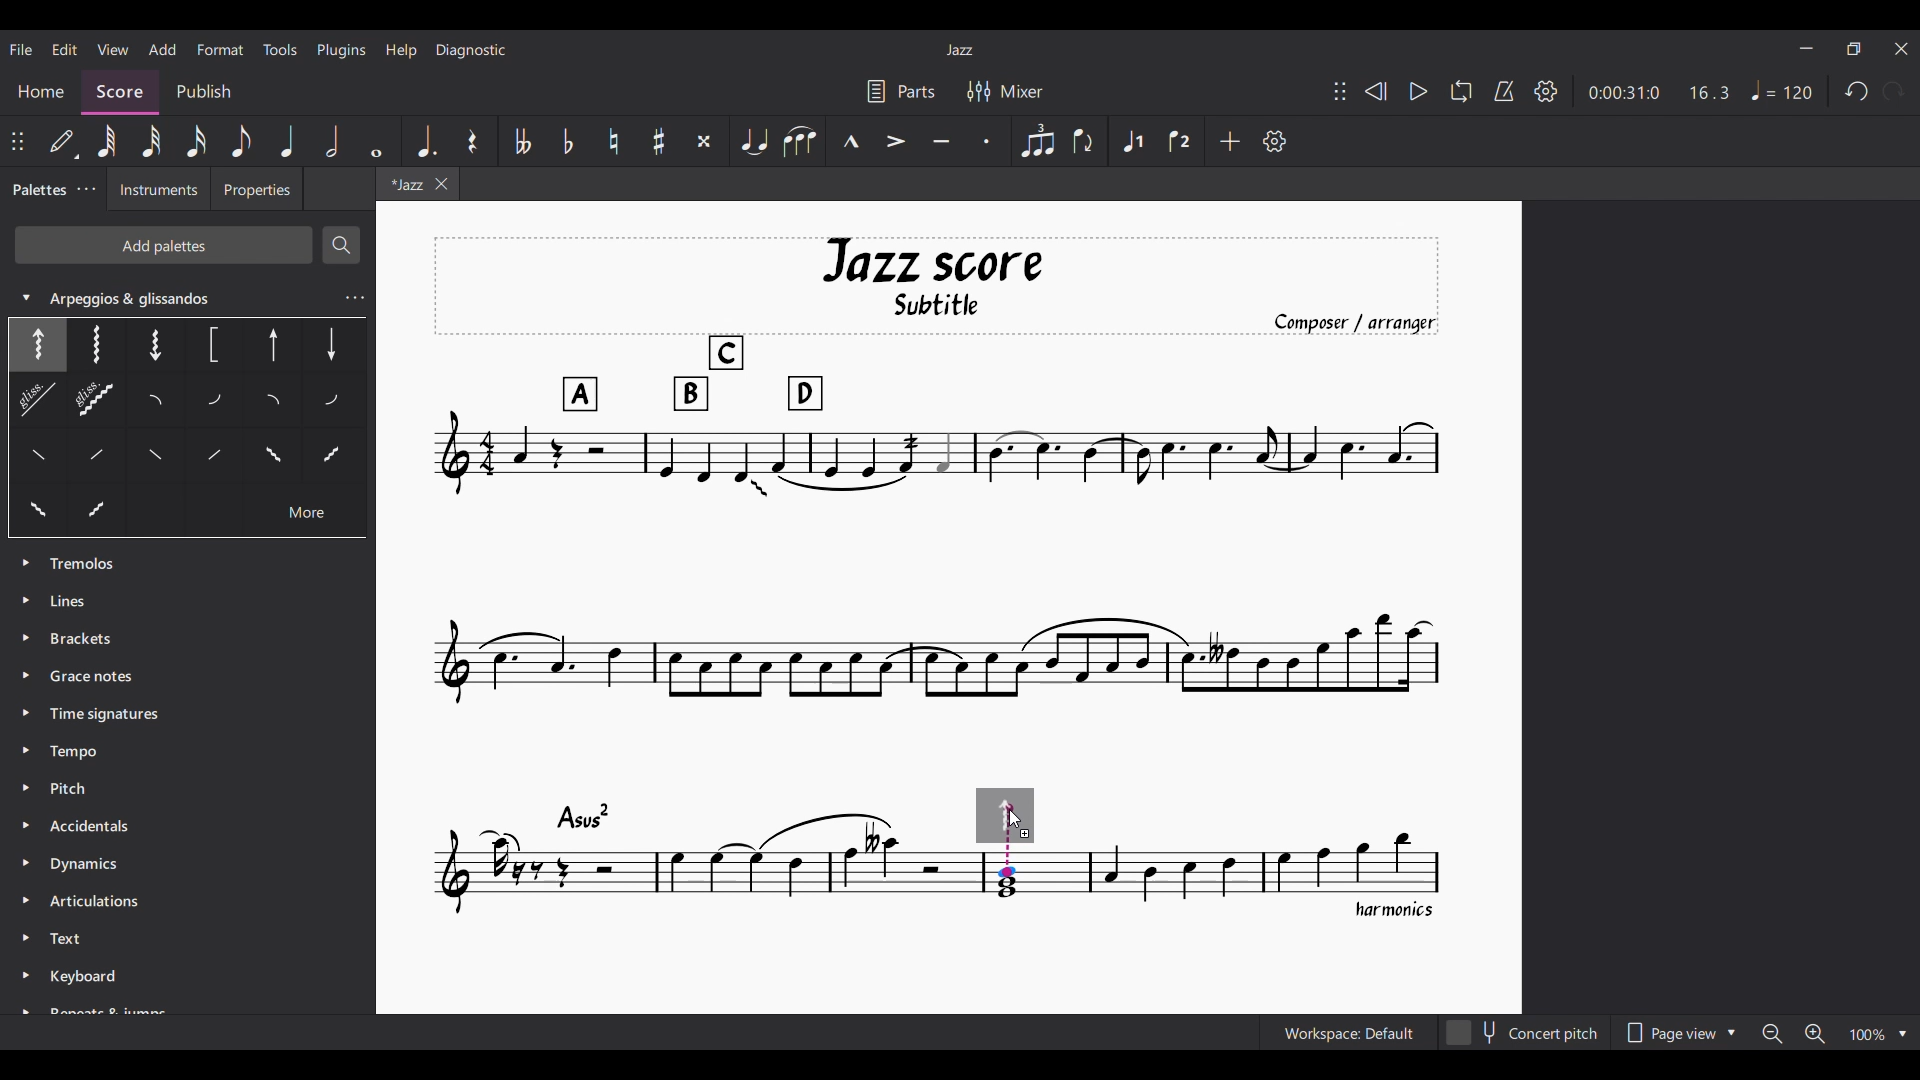 This screenshot has width=1920, height=1080. What do you see at coordinates (1180, 140) in the screenshot?
I see `Voice 2` at bounding box center [1180, 140].